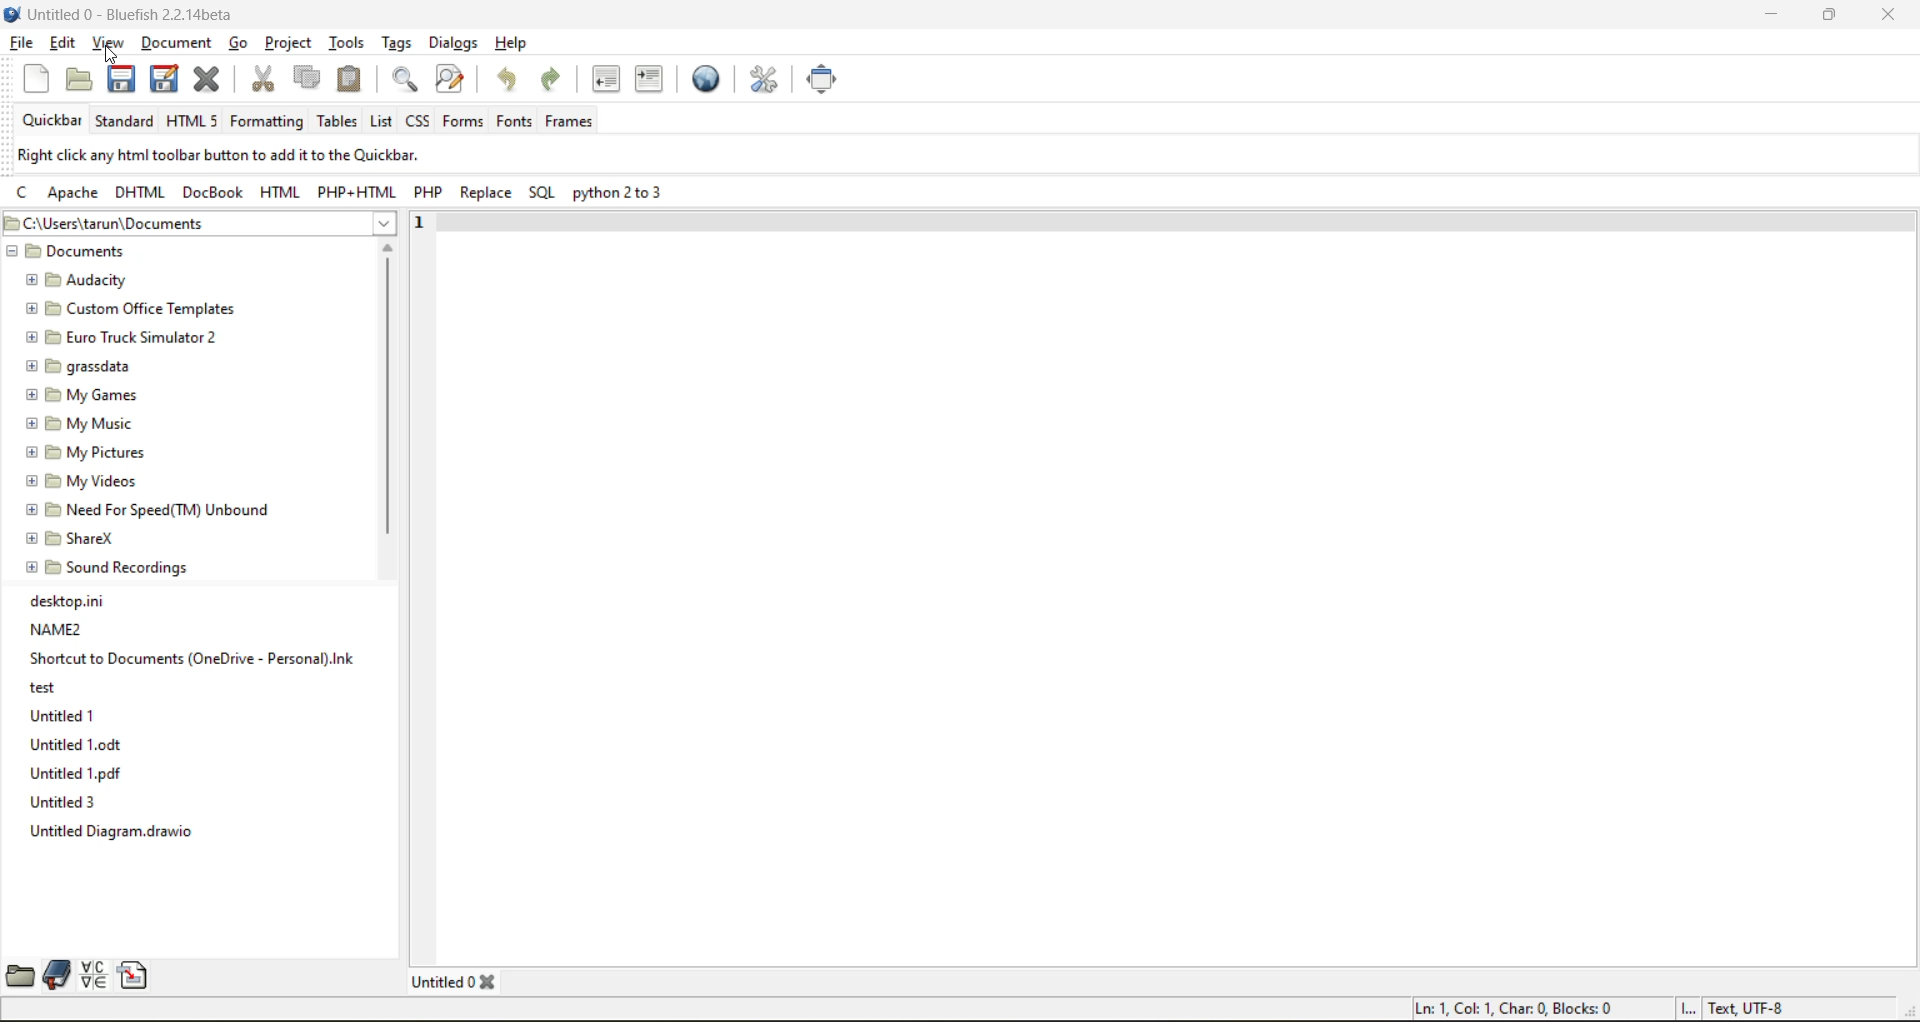 The image size is (1920, 1022). Describe the element at coordinates (574, 118) in the screenshot. I see `frames` at that location.